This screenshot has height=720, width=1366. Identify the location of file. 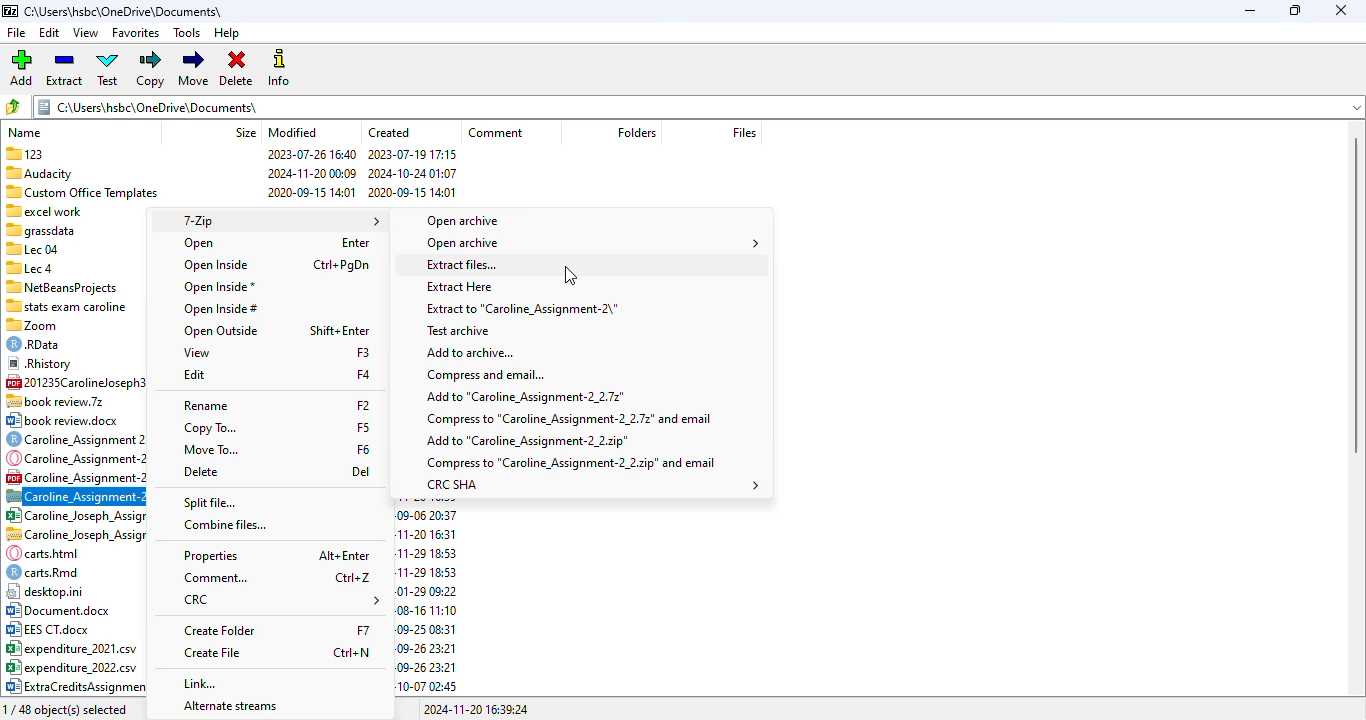
(17, 32).